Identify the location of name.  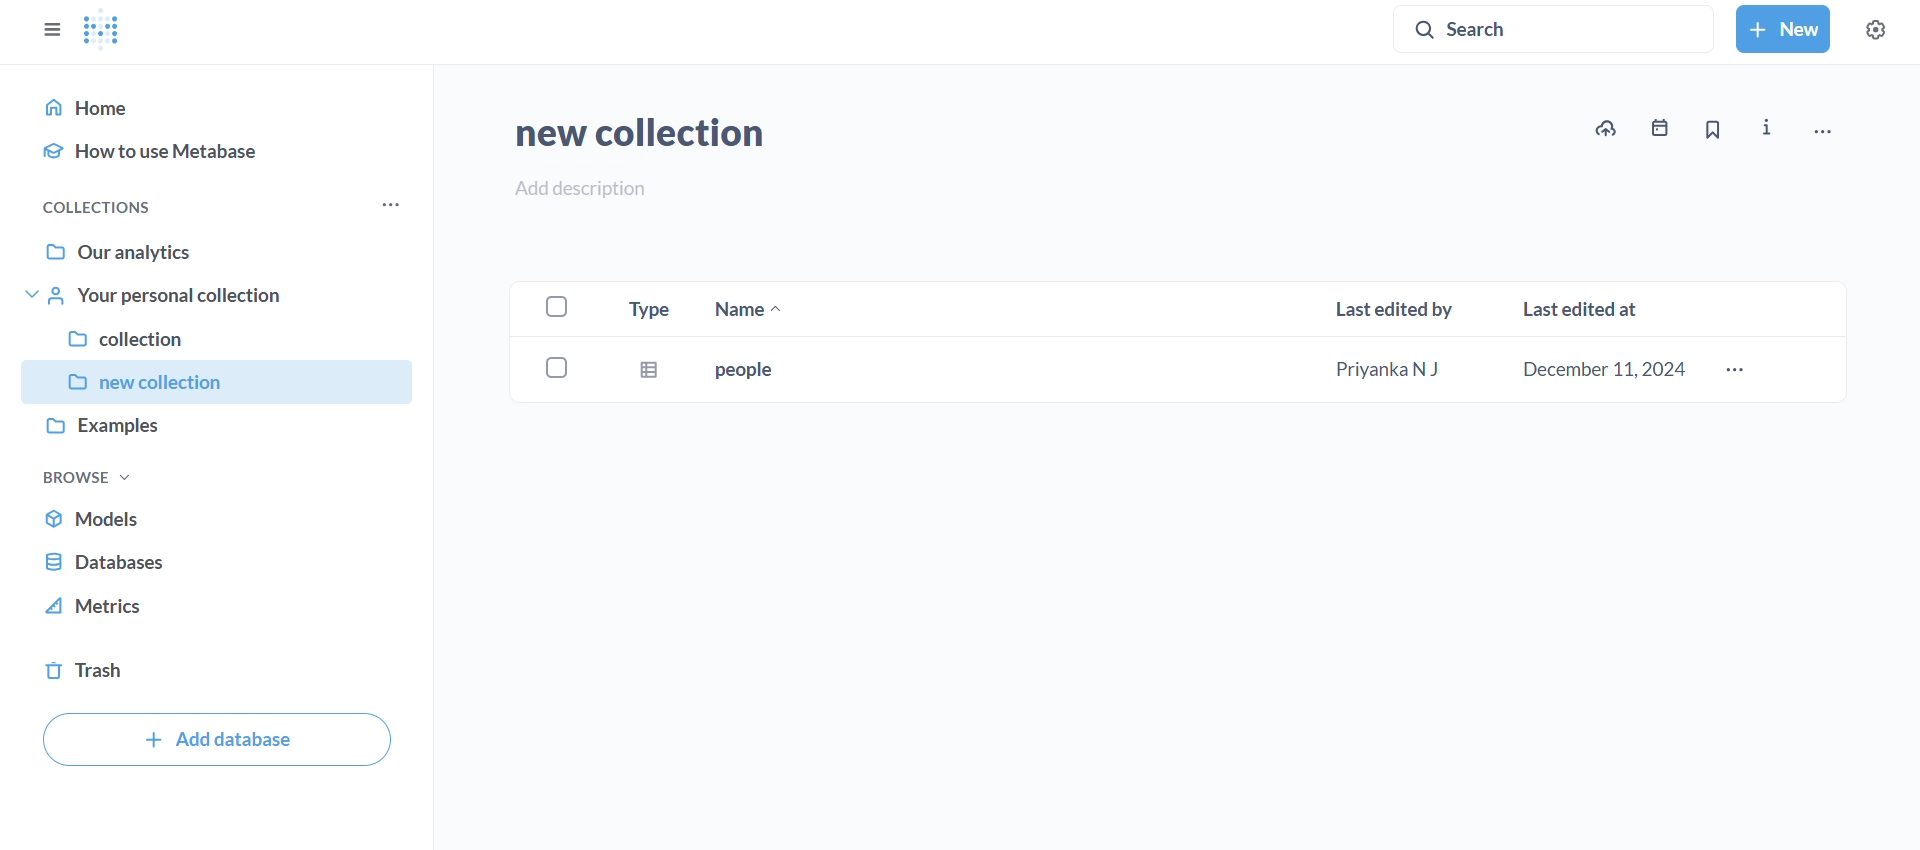
(748, 309).